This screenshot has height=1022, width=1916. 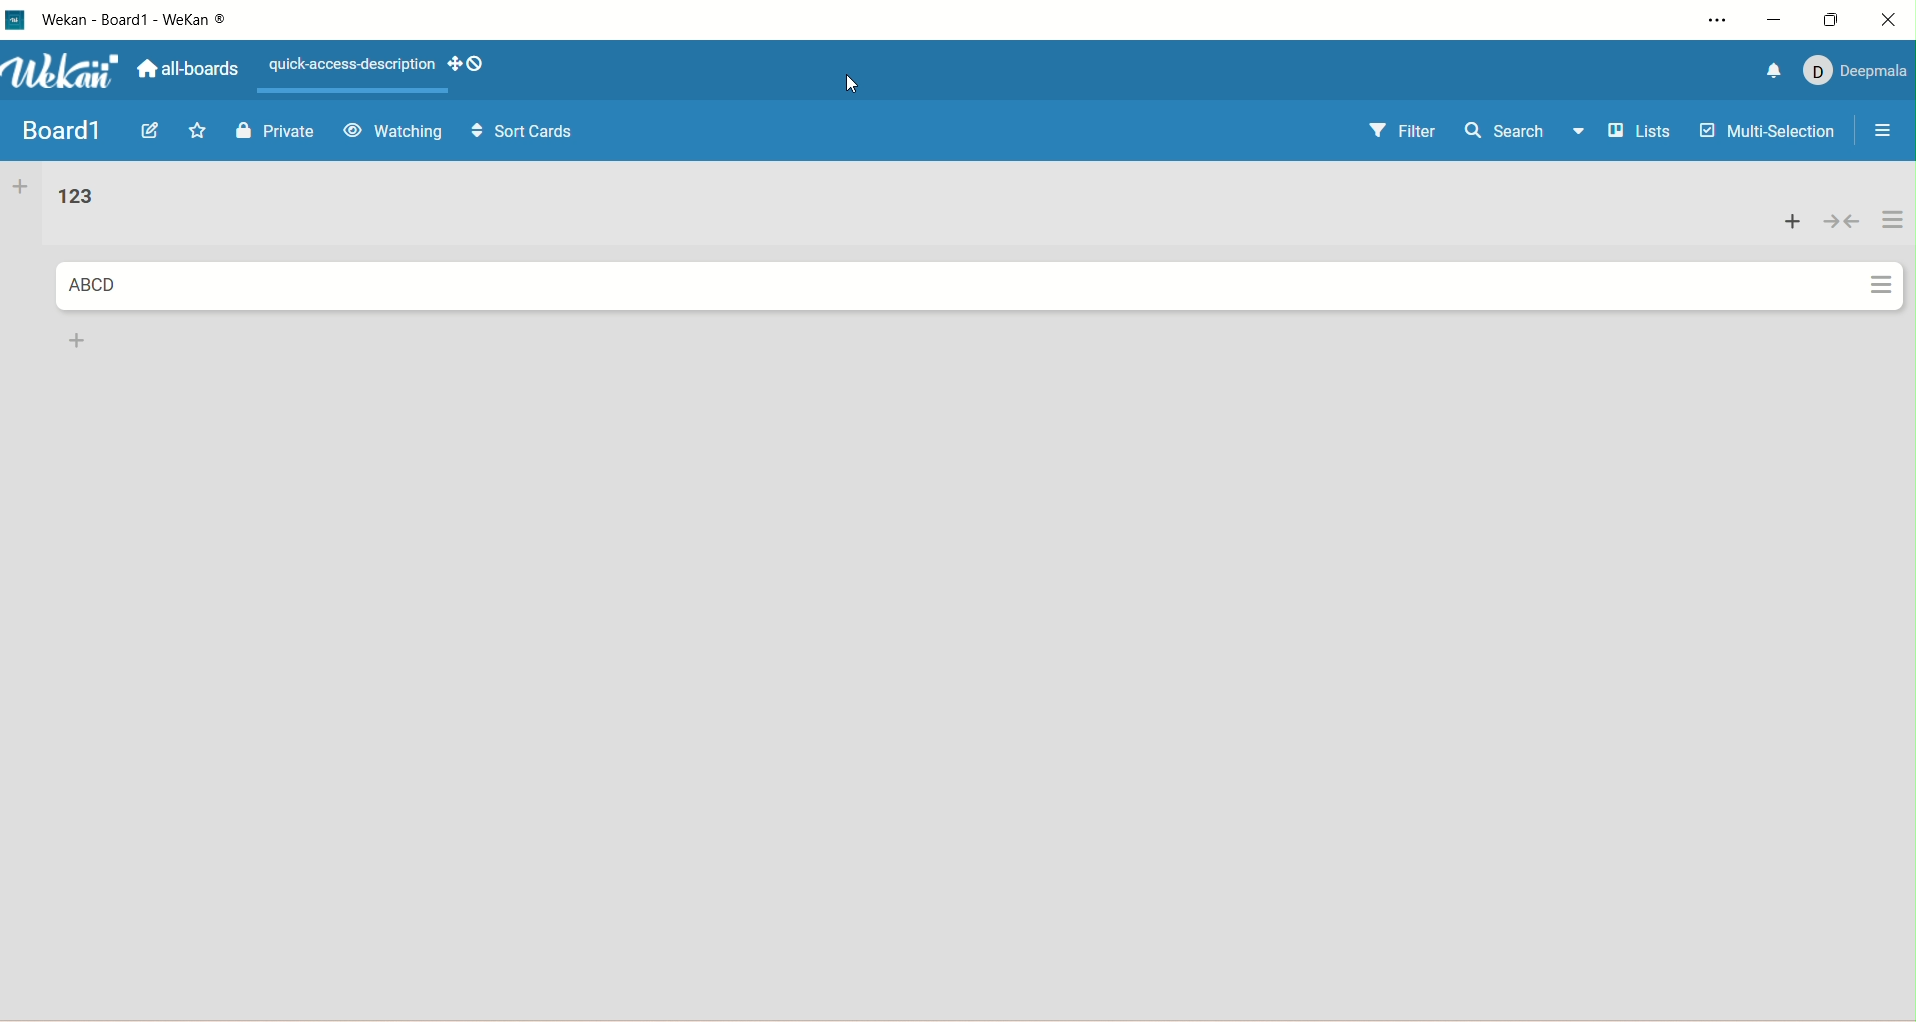 What do you see at coordinates (1878, 133) in the screenshot?
I see `options` at bounding box center [1878, 133].